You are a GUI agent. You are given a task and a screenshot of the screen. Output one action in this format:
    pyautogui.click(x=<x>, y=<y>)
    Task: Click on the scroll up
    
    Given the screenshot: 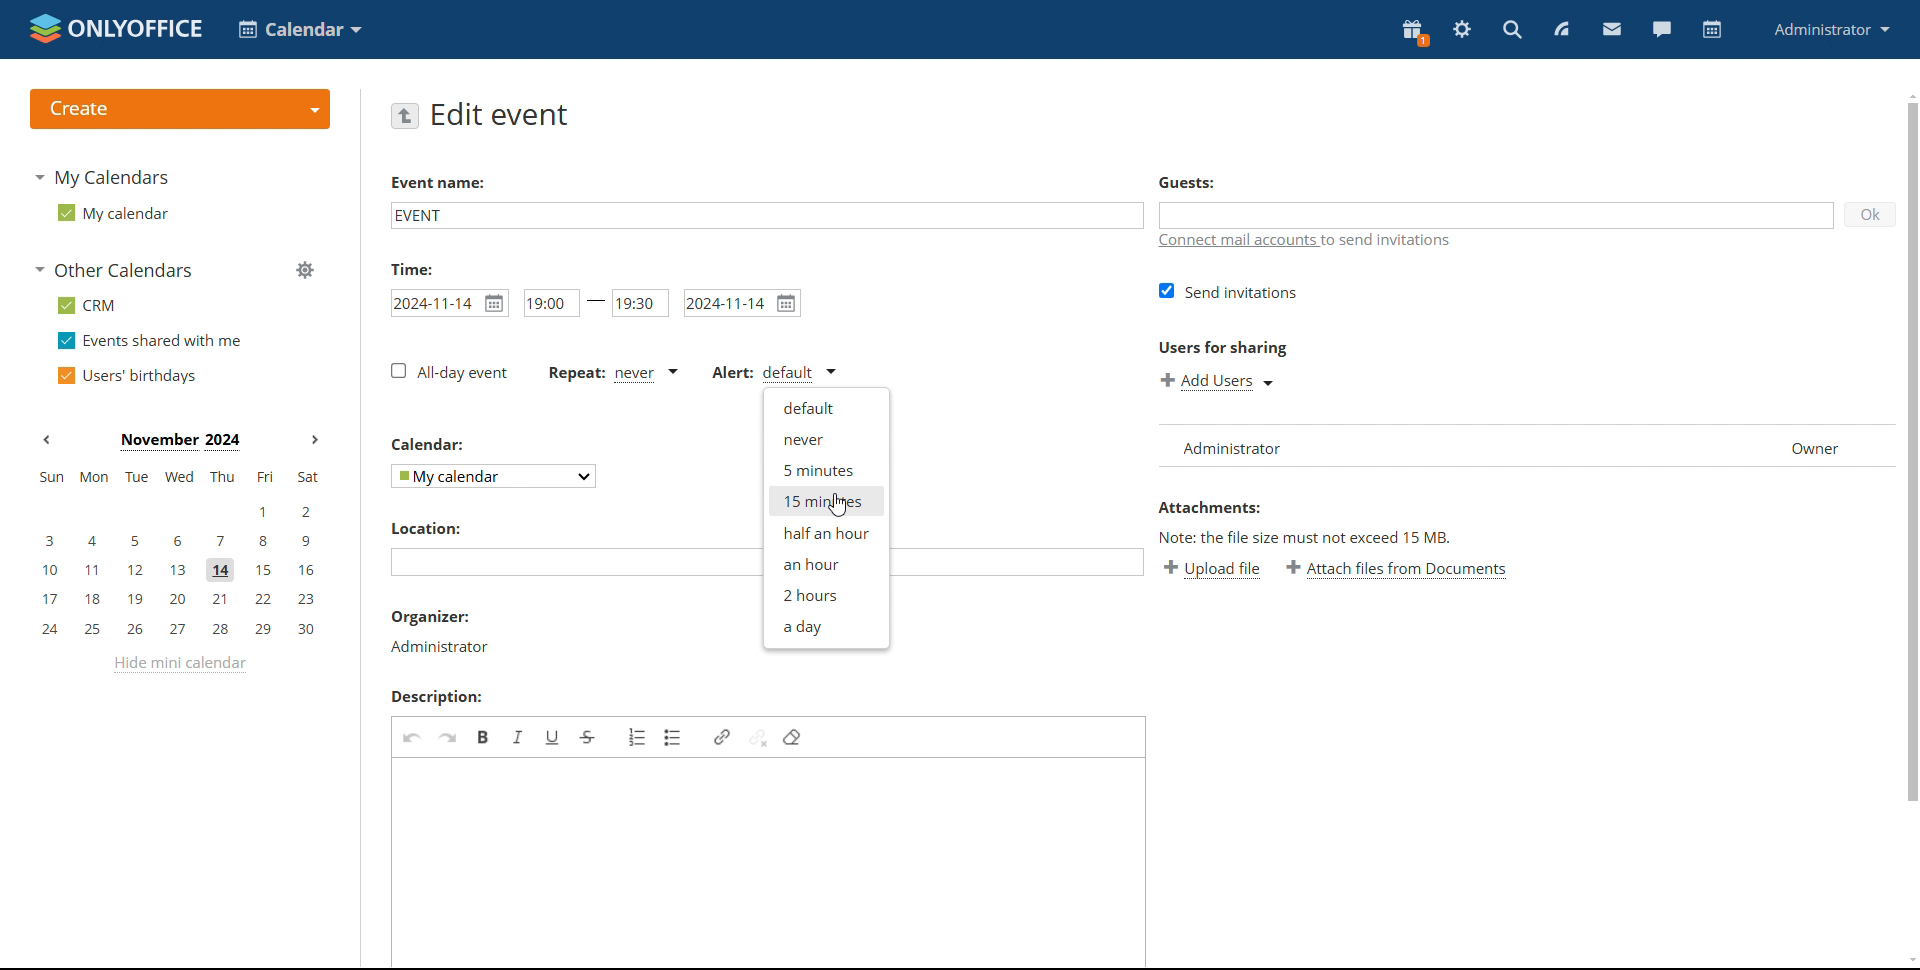 What is the action you would take?
    pyautogui.click(x=1908, y=93)
    